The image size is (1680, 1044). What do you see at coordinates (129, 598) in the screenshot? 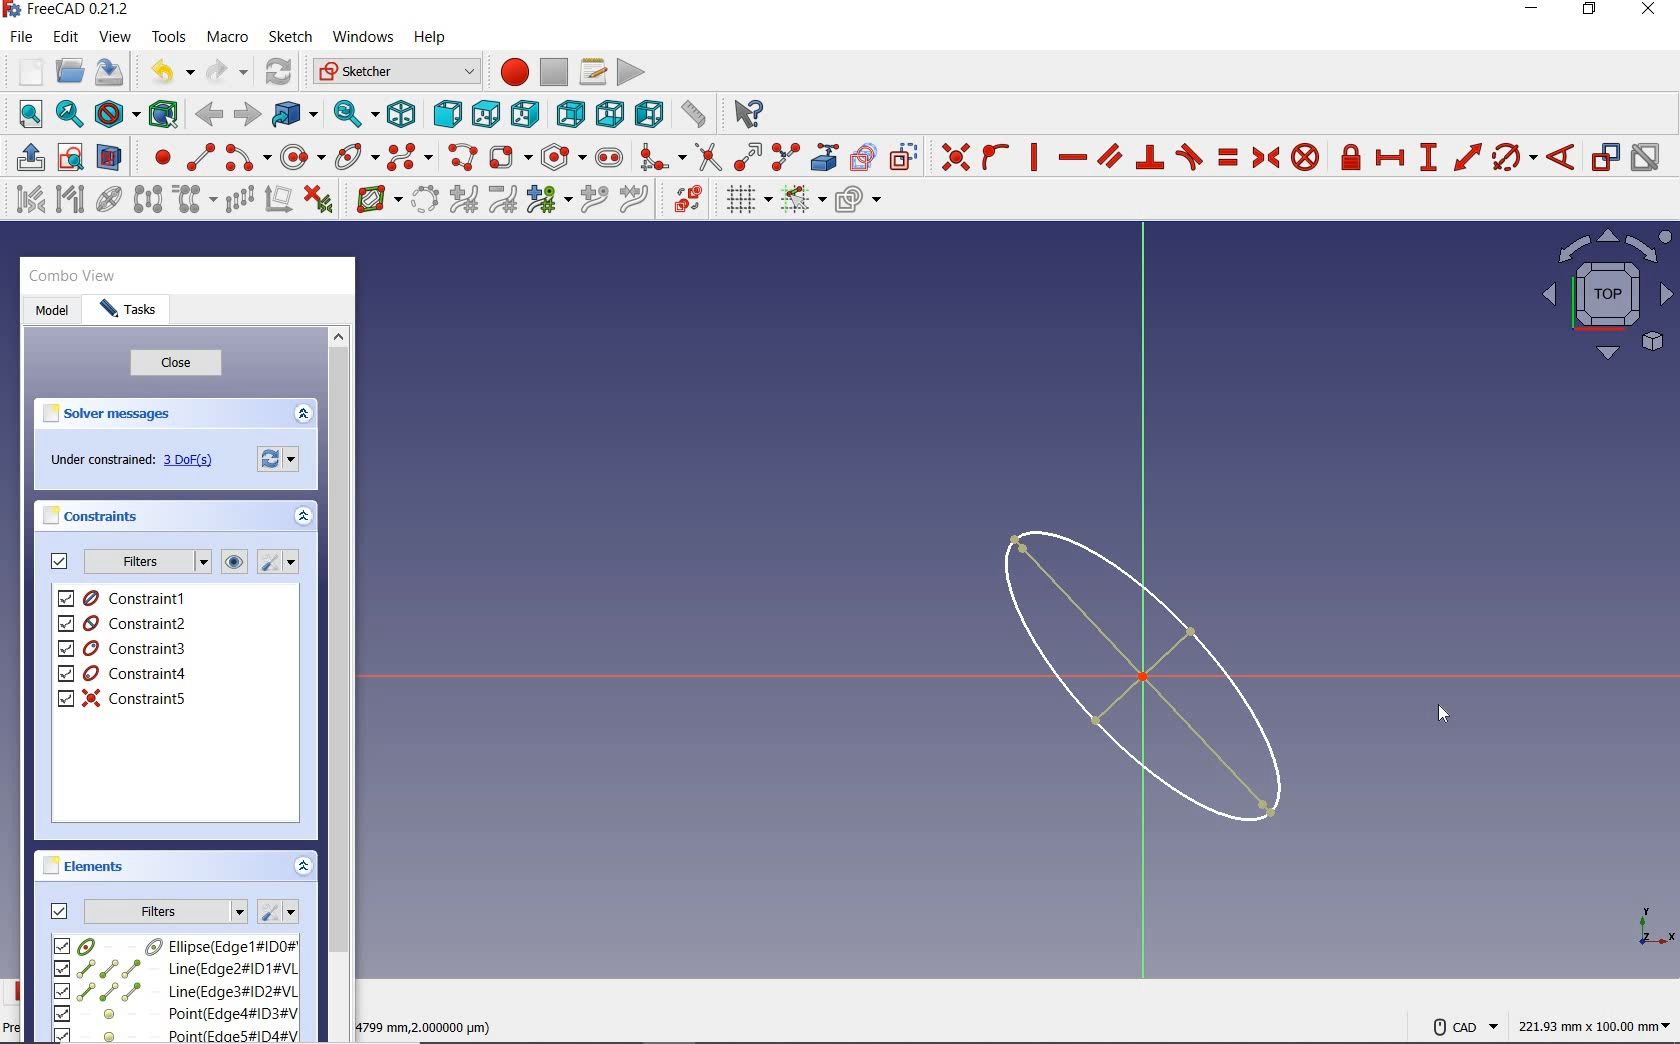
I see `constraint1` at bounding box center [129, 598].